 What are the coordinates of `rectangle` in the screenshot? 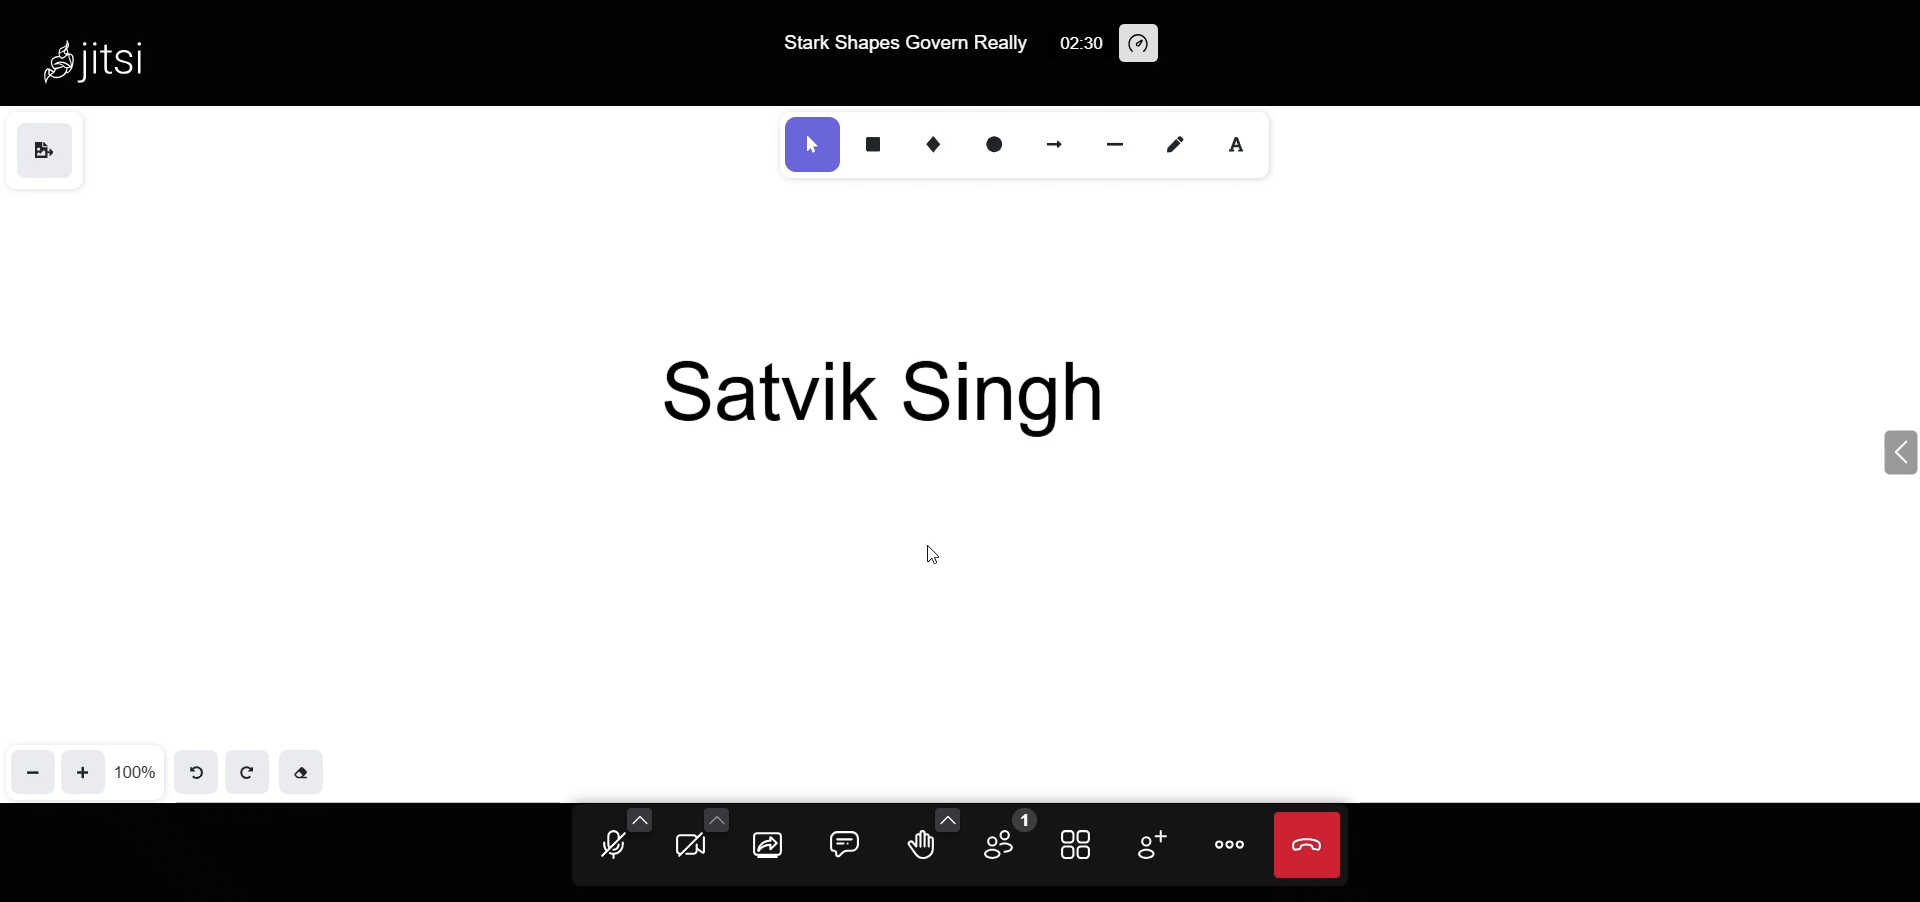 It's located at (872, 143).